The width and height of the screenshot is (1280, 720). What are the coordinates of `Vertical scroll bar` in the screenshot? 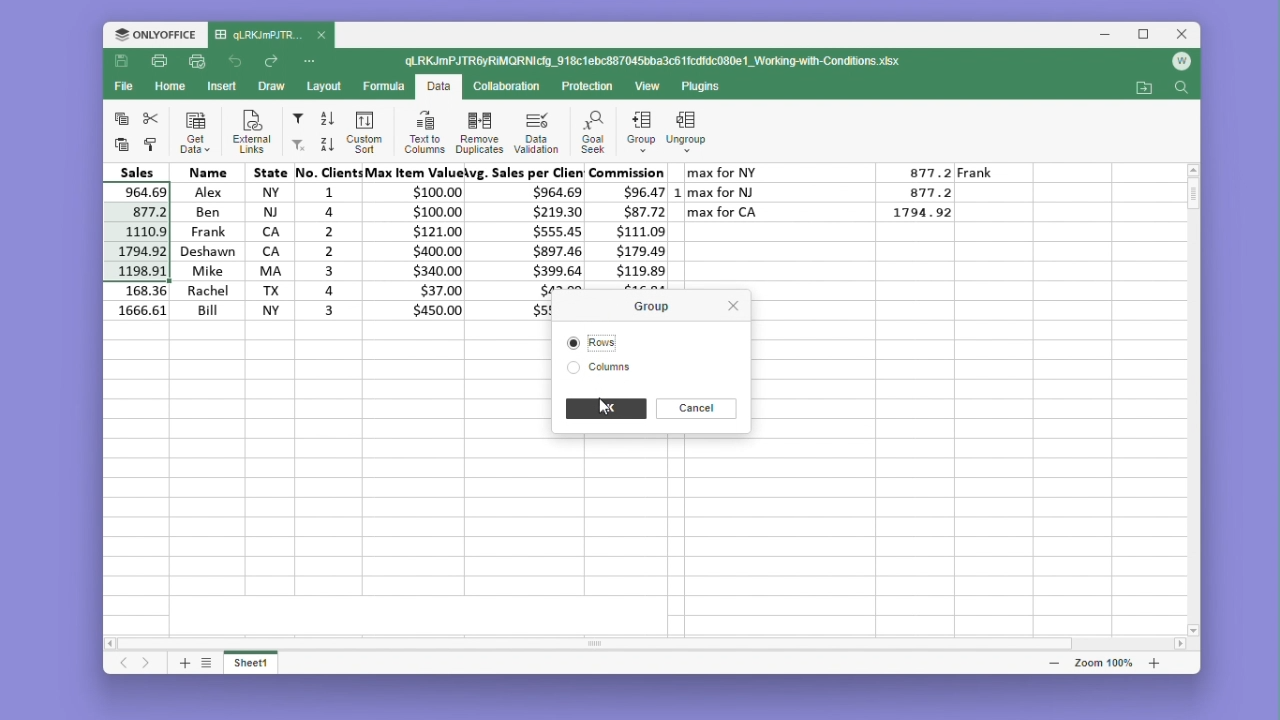 It's located at (1195, 205).